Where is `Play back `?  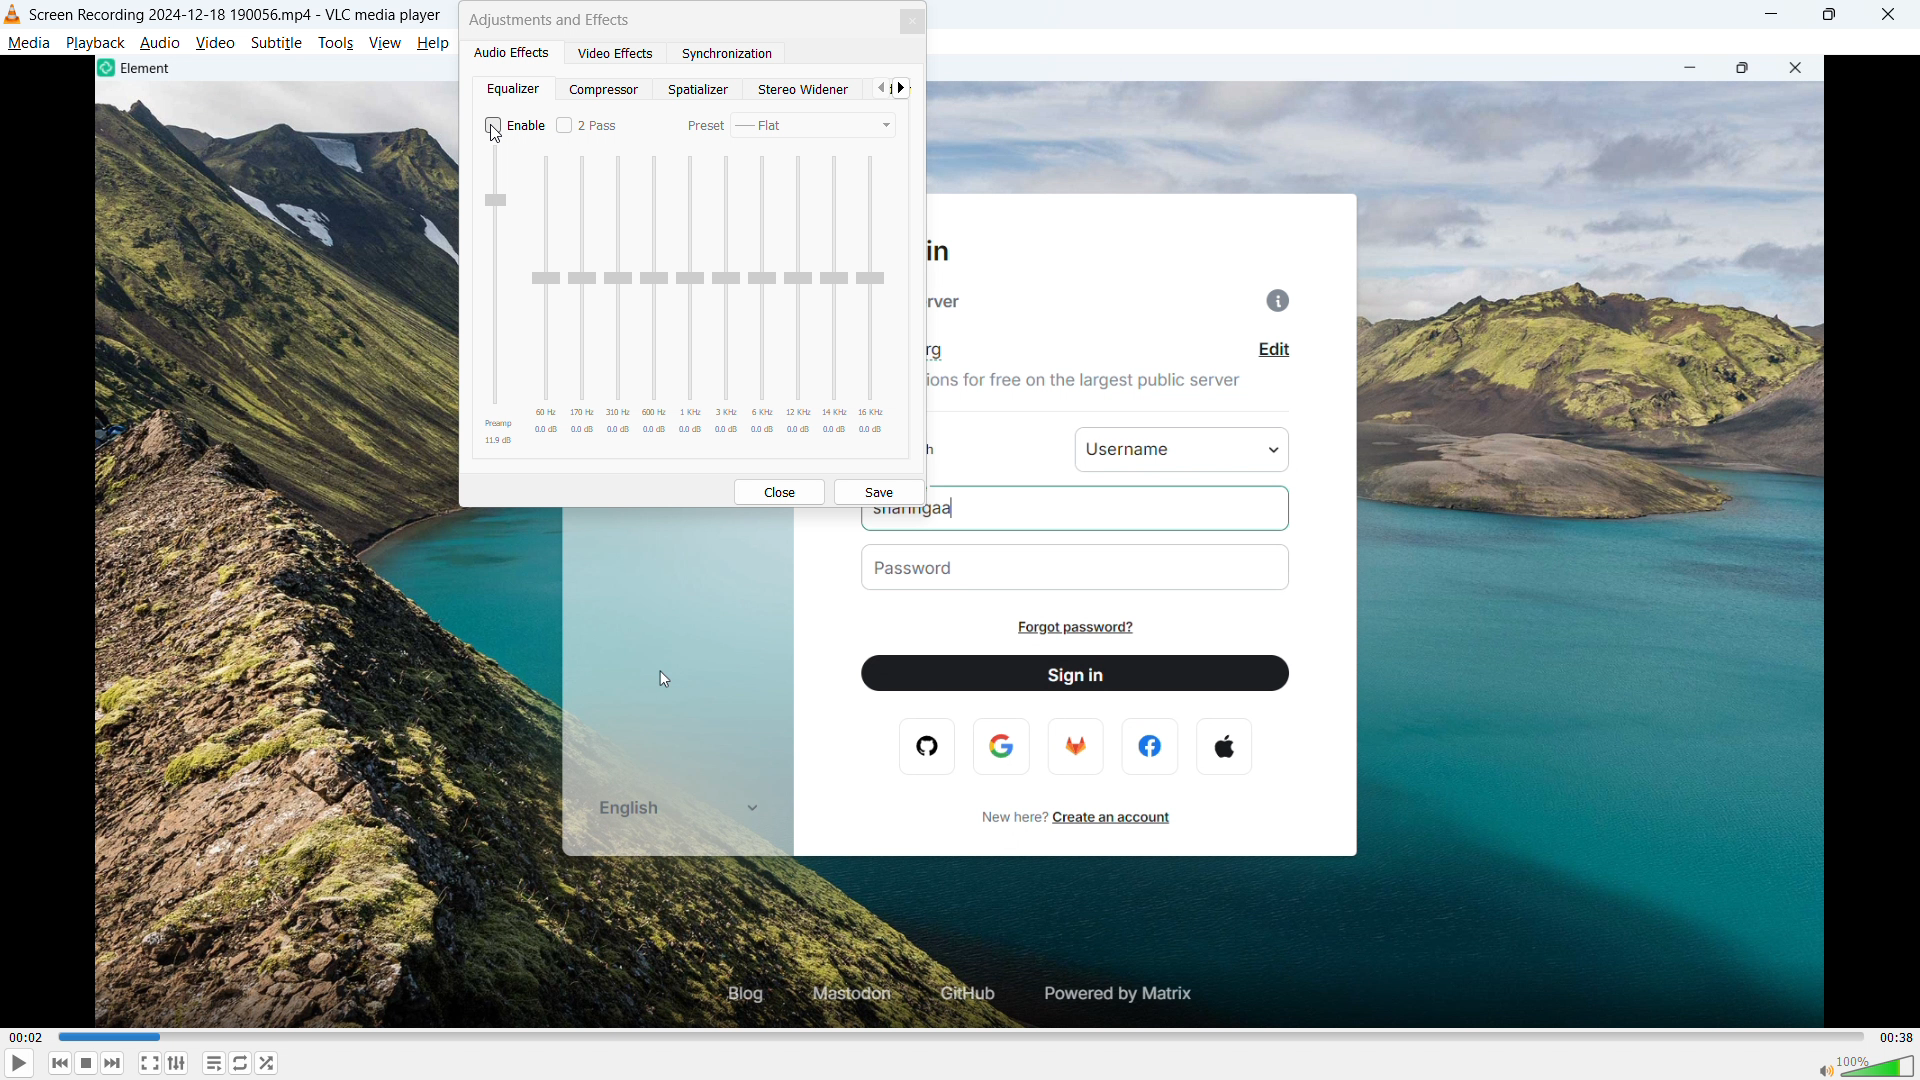 Play back  is located at coordinates (95, 43).